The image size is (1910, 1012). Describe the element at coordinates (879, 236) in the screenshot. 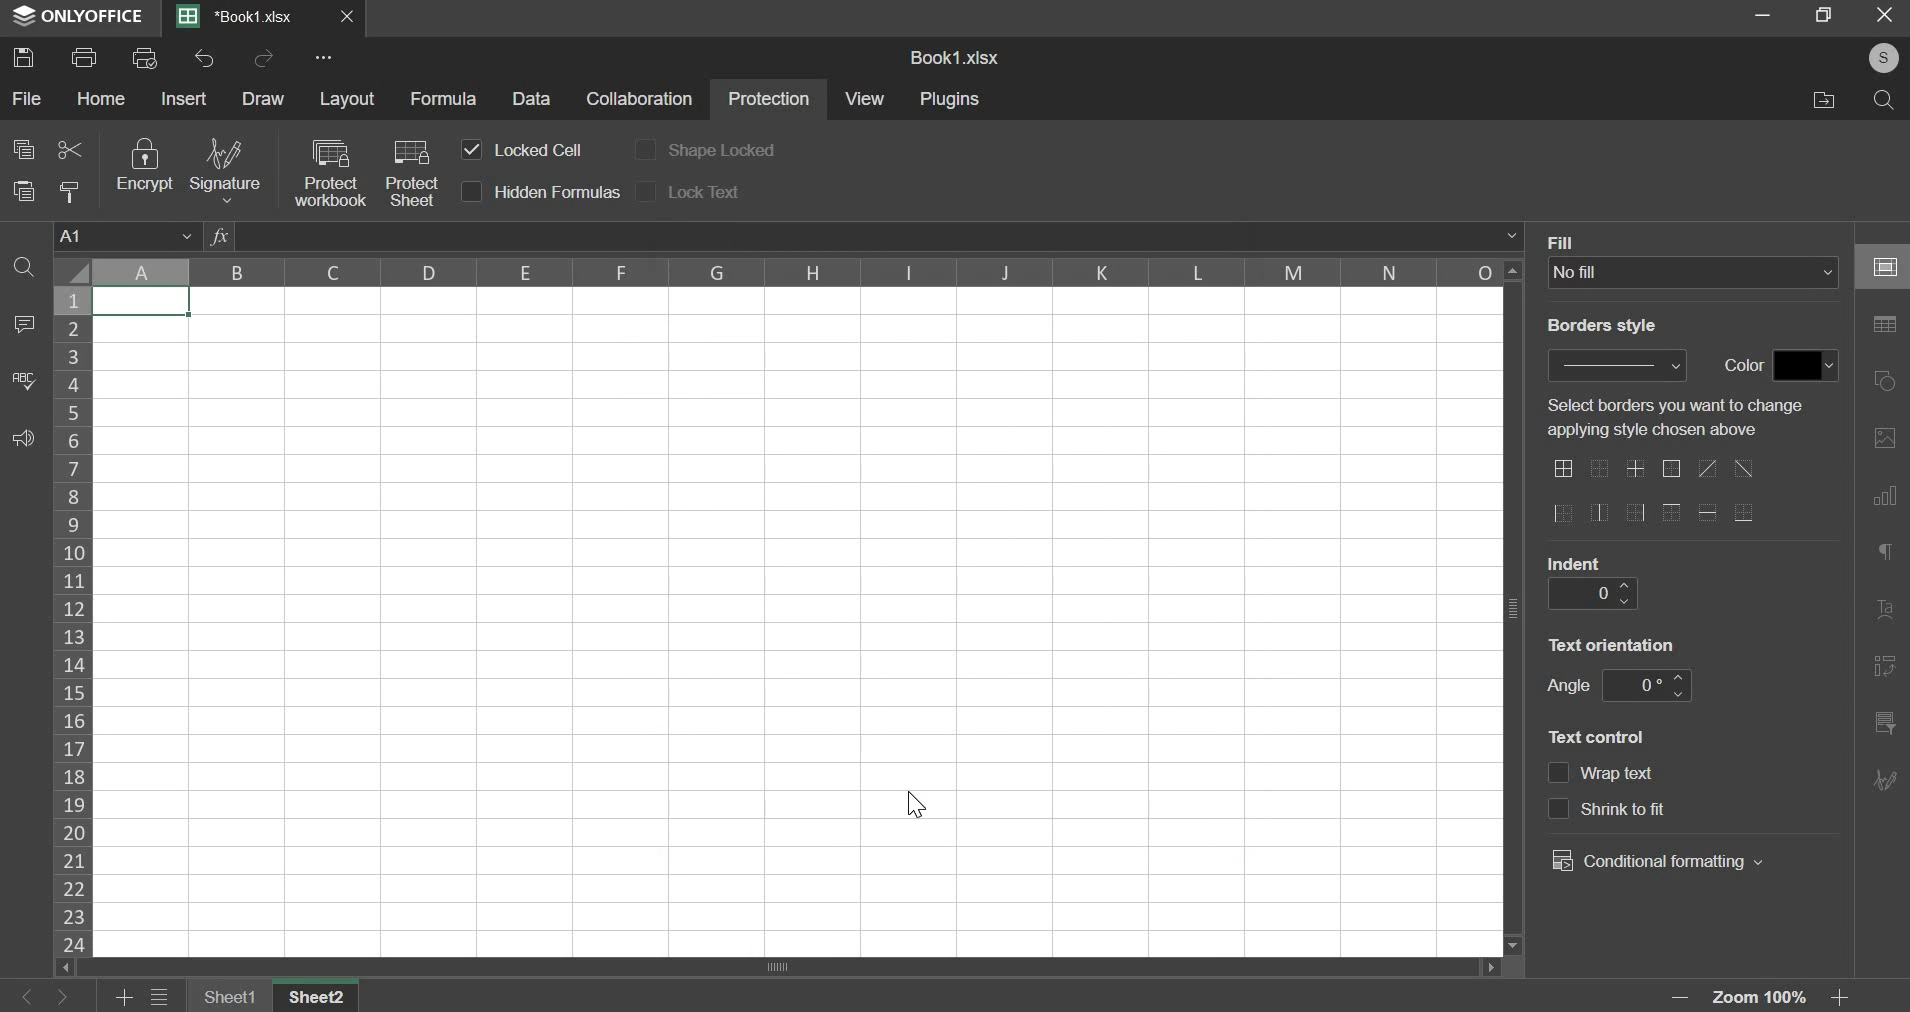

I see `formula bar` at that location.